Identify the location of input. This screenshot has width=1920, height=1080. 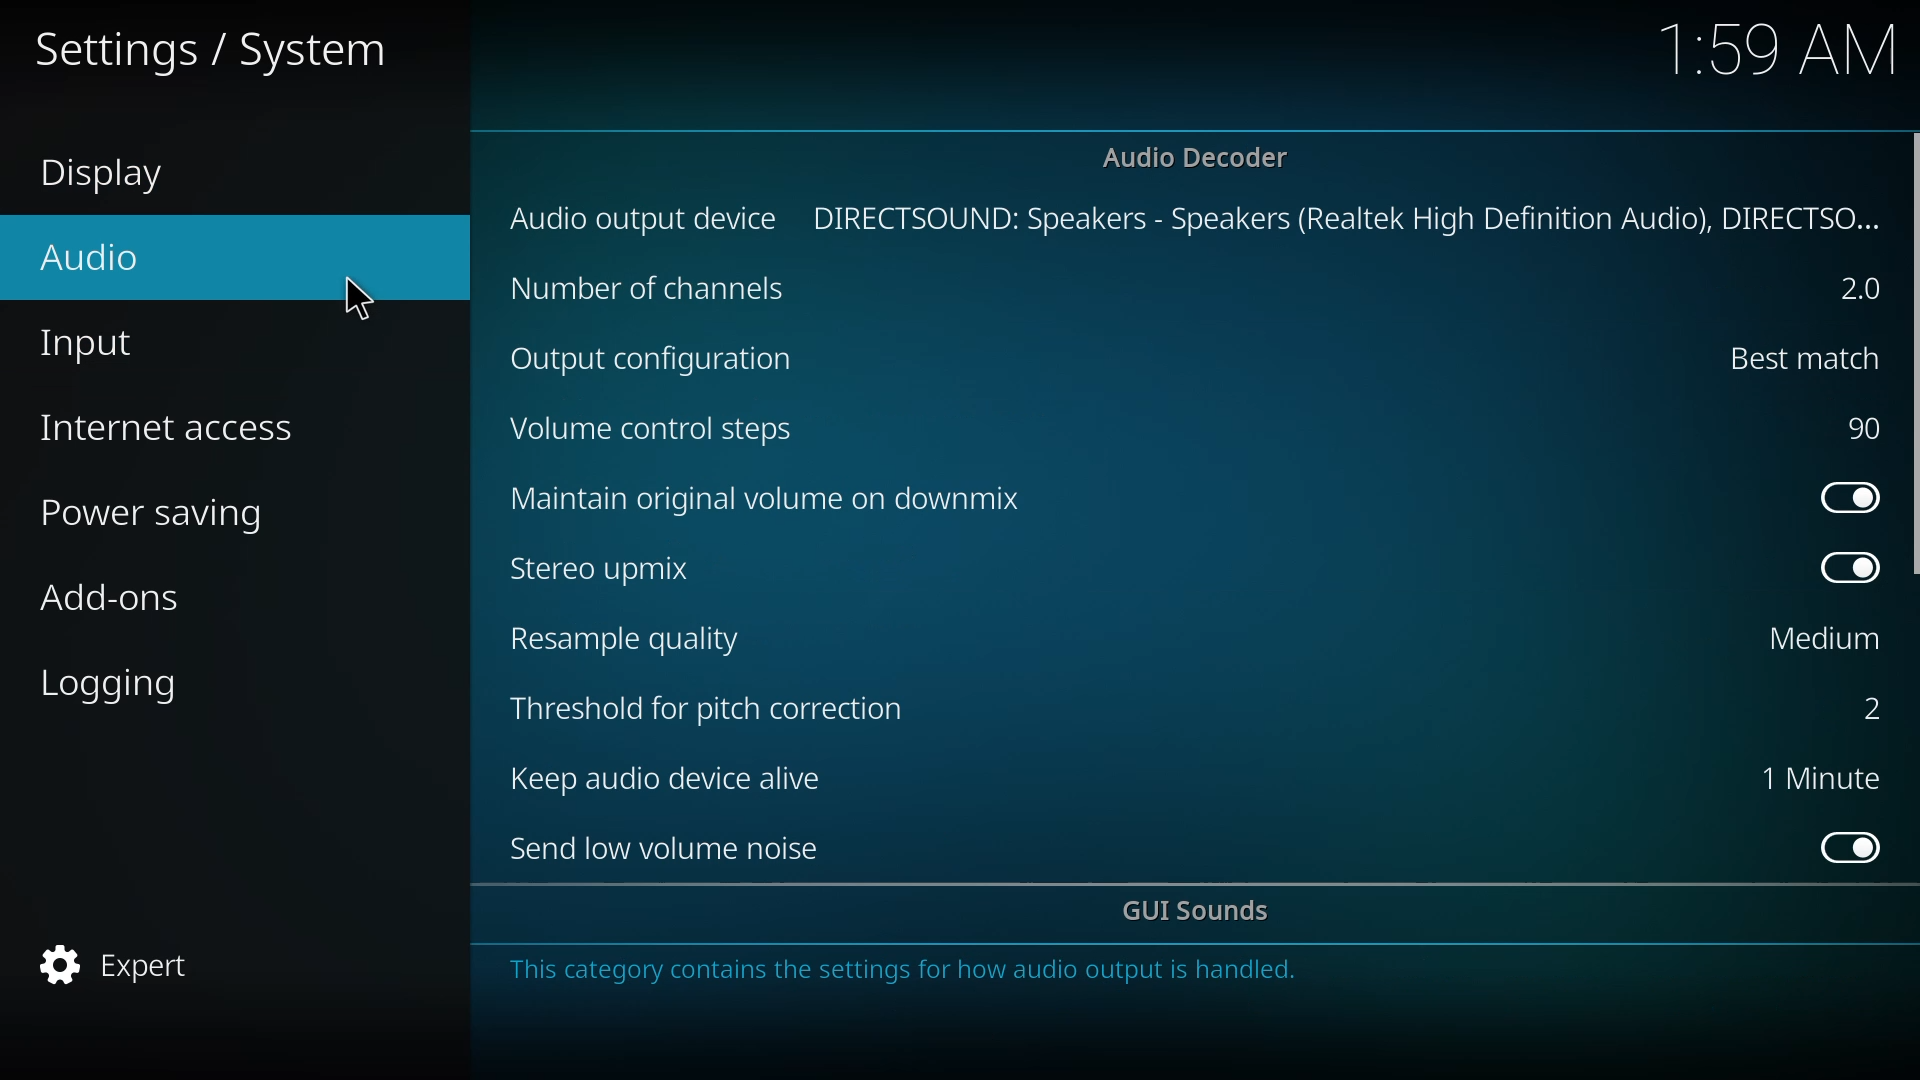
(92, 345).